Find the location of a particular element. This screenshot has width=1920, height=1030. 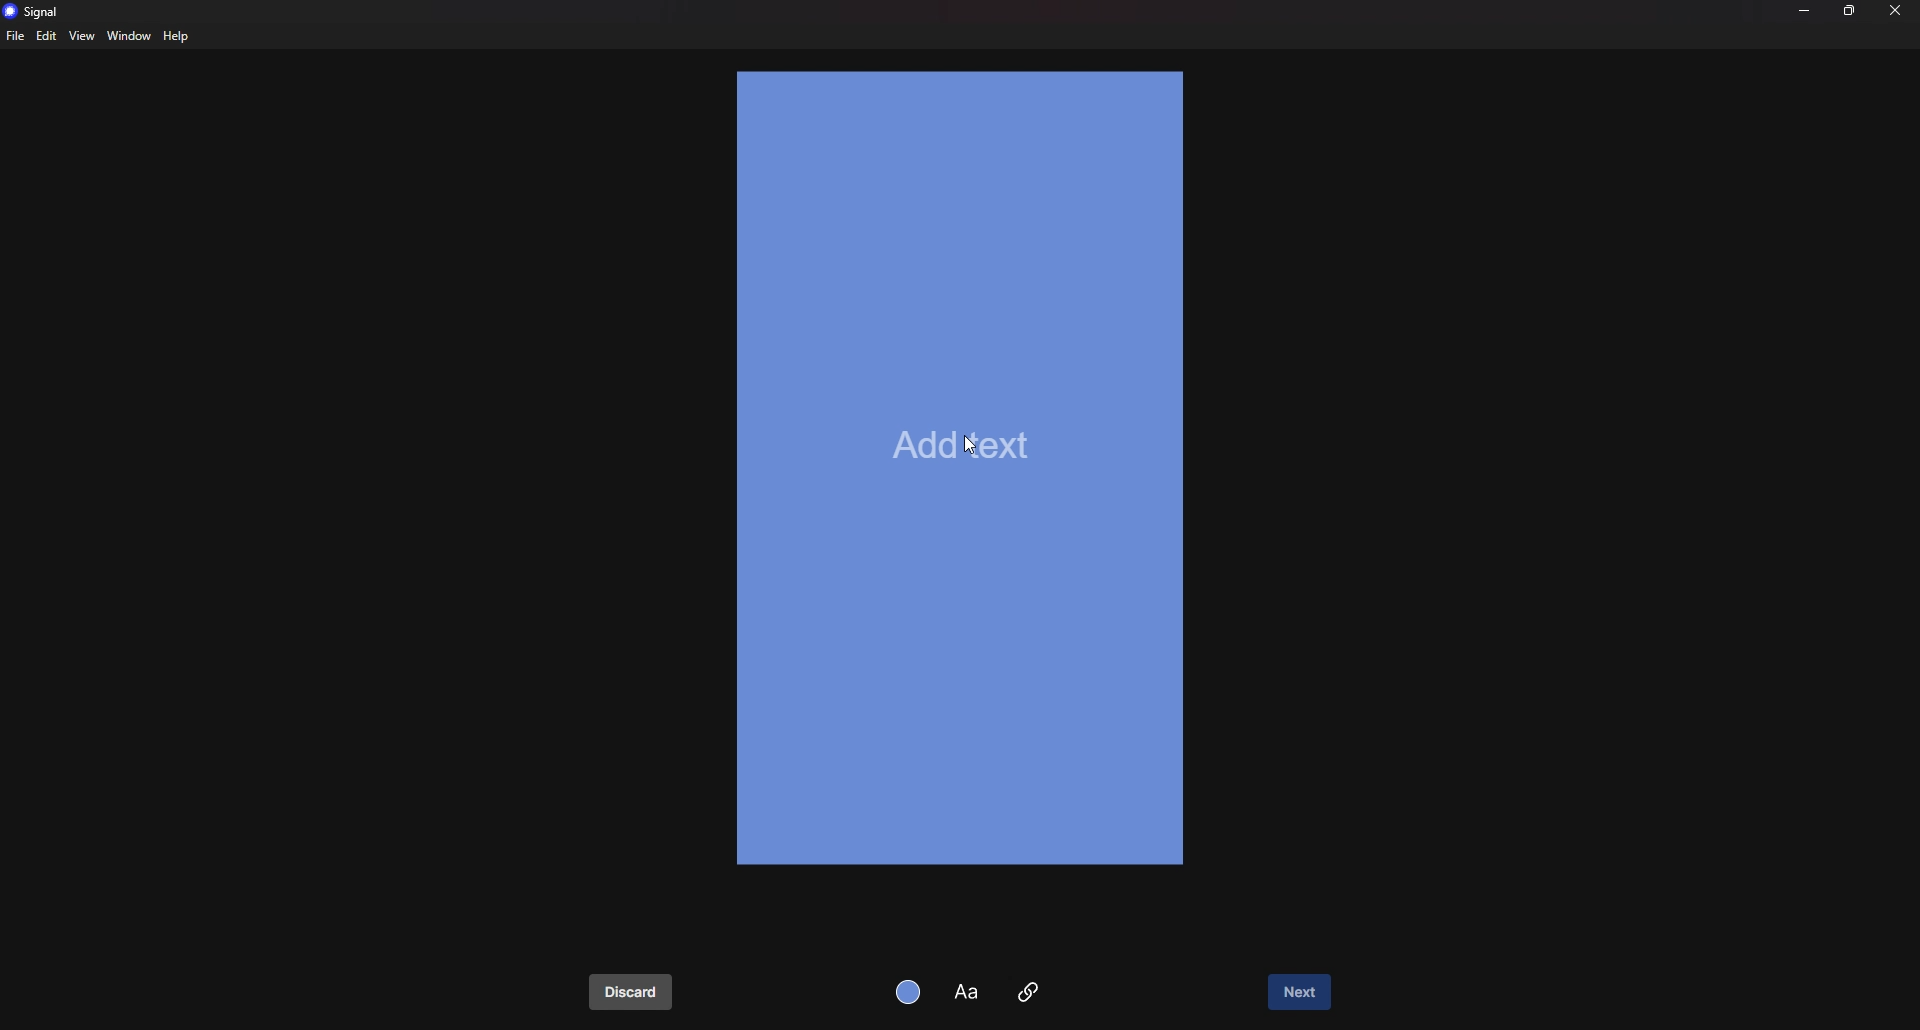

attachment is located at coordinates (1028, 990).